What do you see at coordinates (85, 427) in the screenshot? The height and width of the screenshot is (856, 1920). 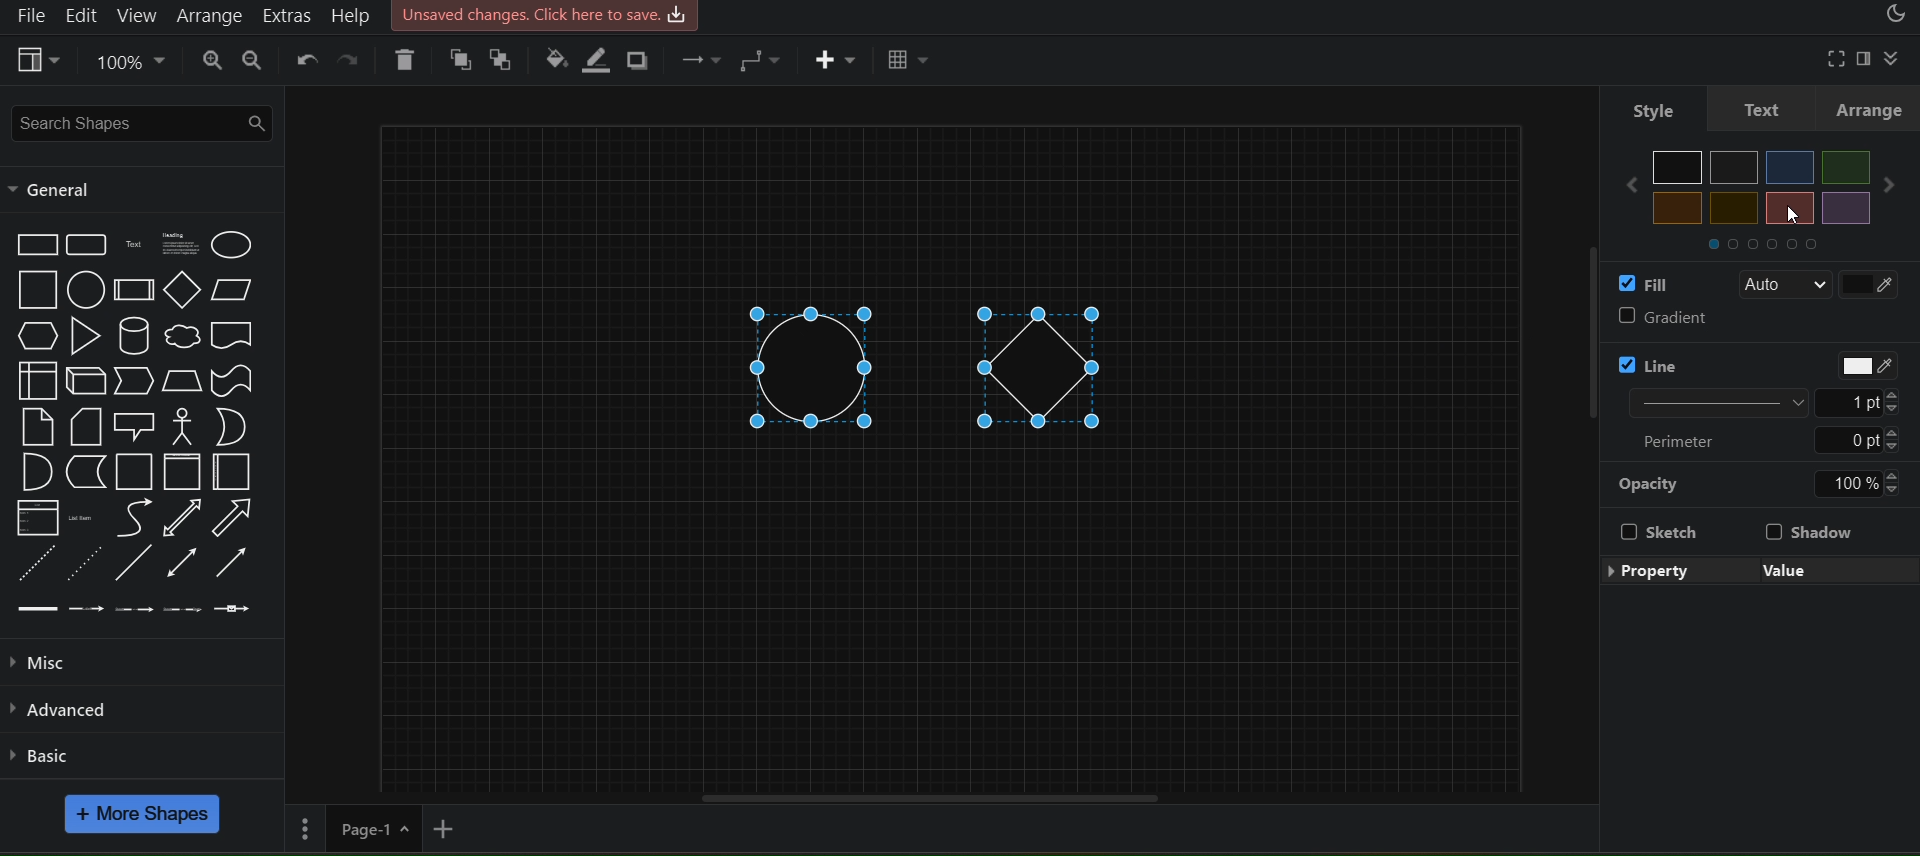 I see `Card` at bounding box center [85, 427].